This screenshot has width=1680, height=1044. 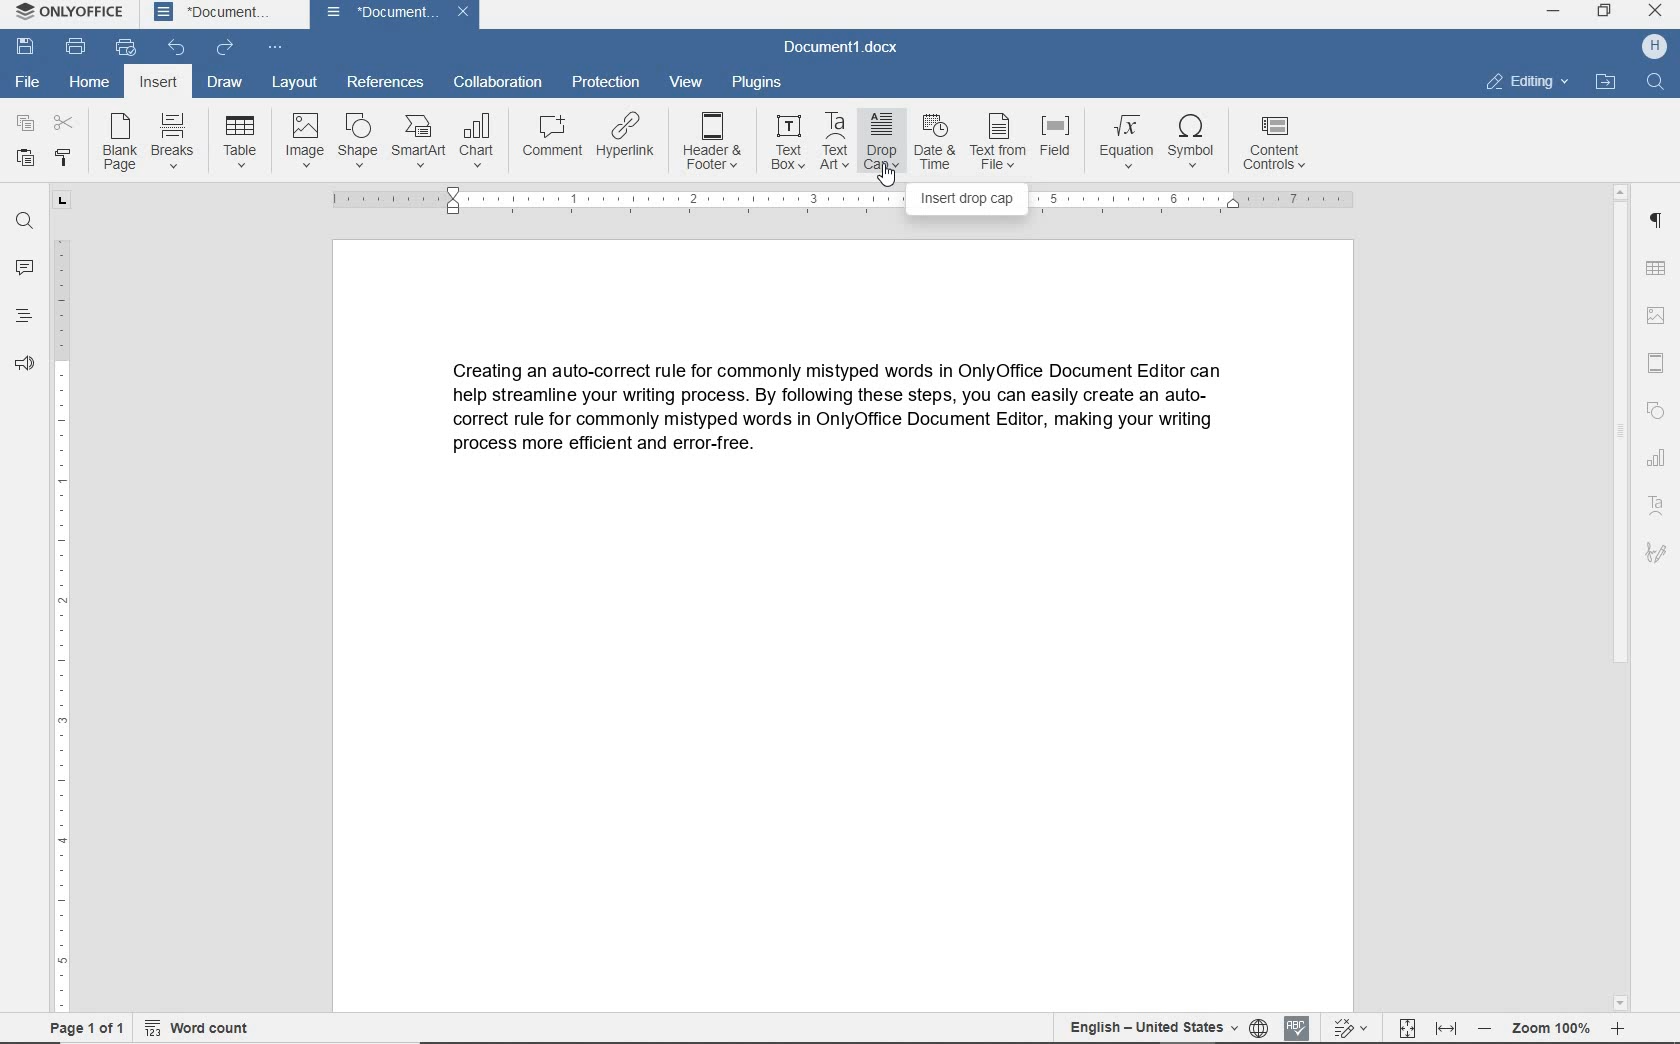 I want to click on document name, so click(x=848, y=48).